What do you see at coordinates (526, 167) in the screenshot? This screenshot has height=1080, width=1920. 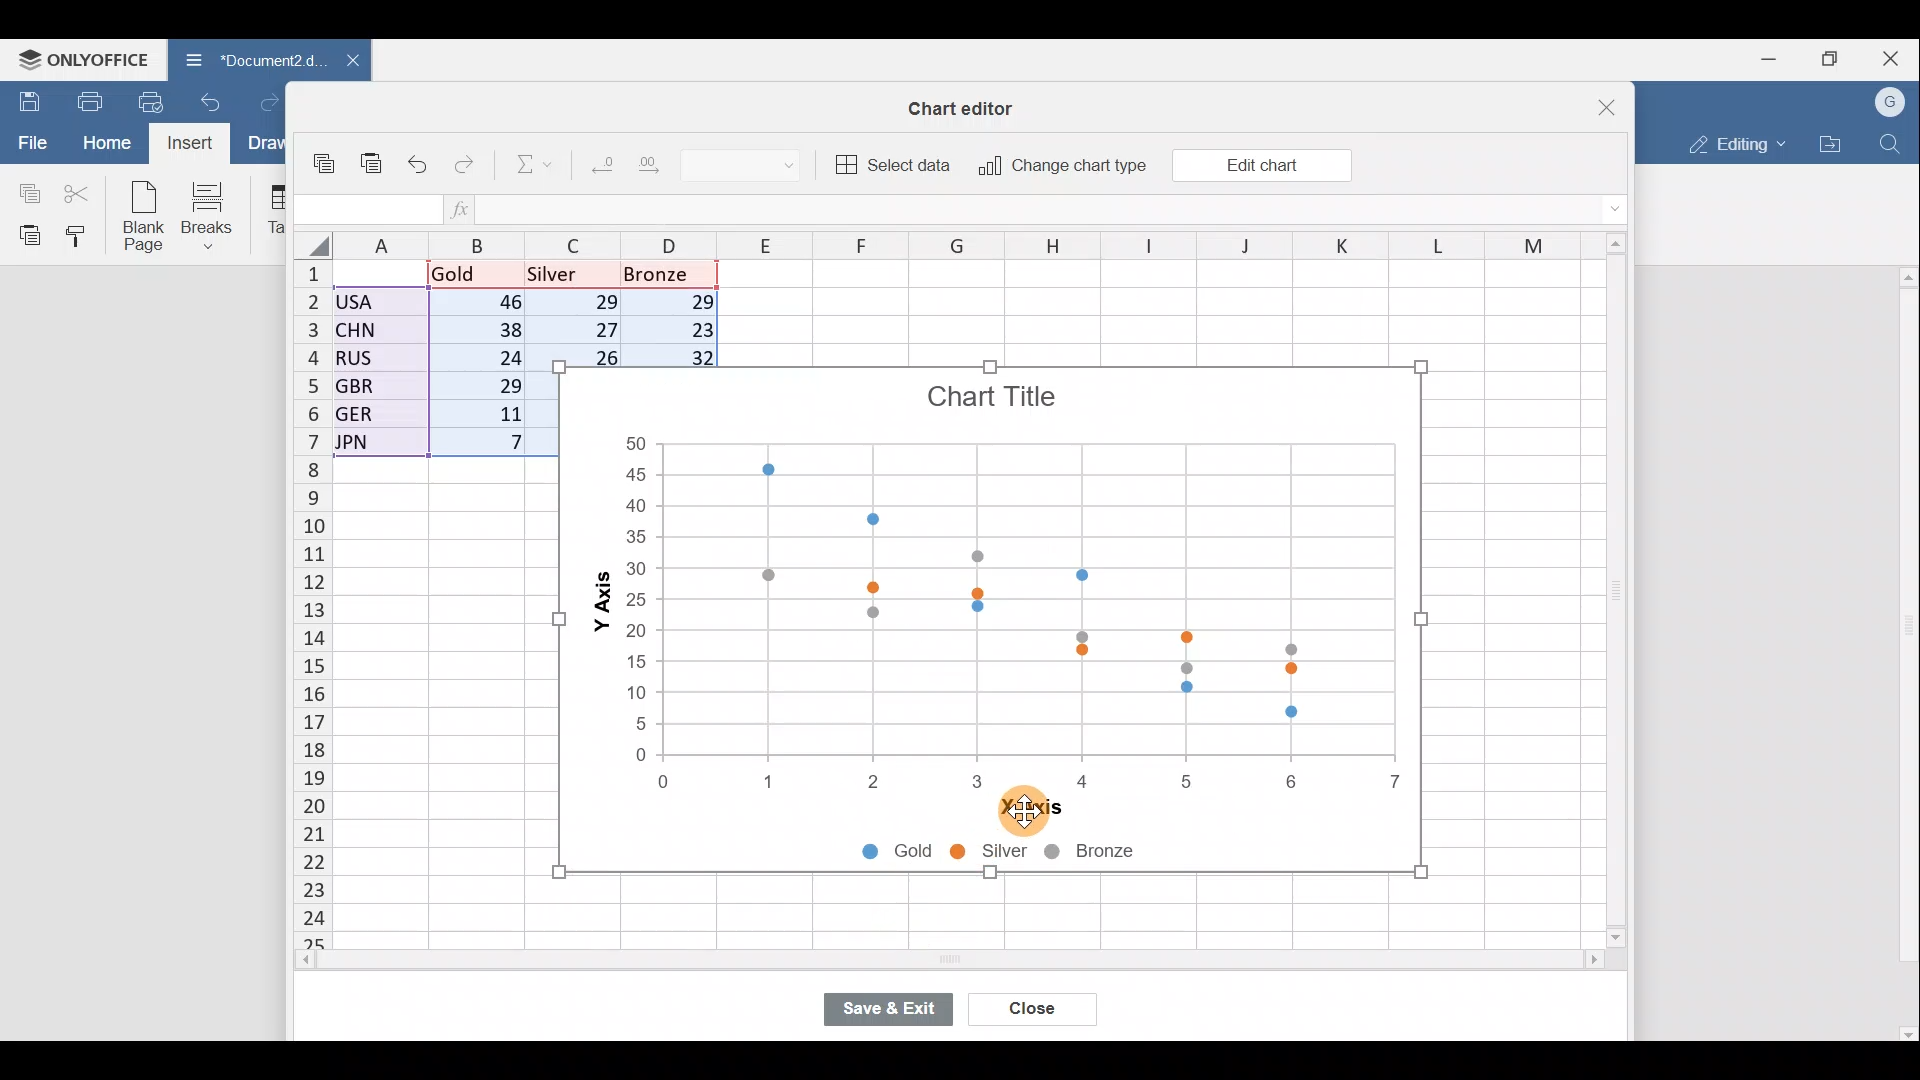 I see `Summation` at bounding box center [526, 167].